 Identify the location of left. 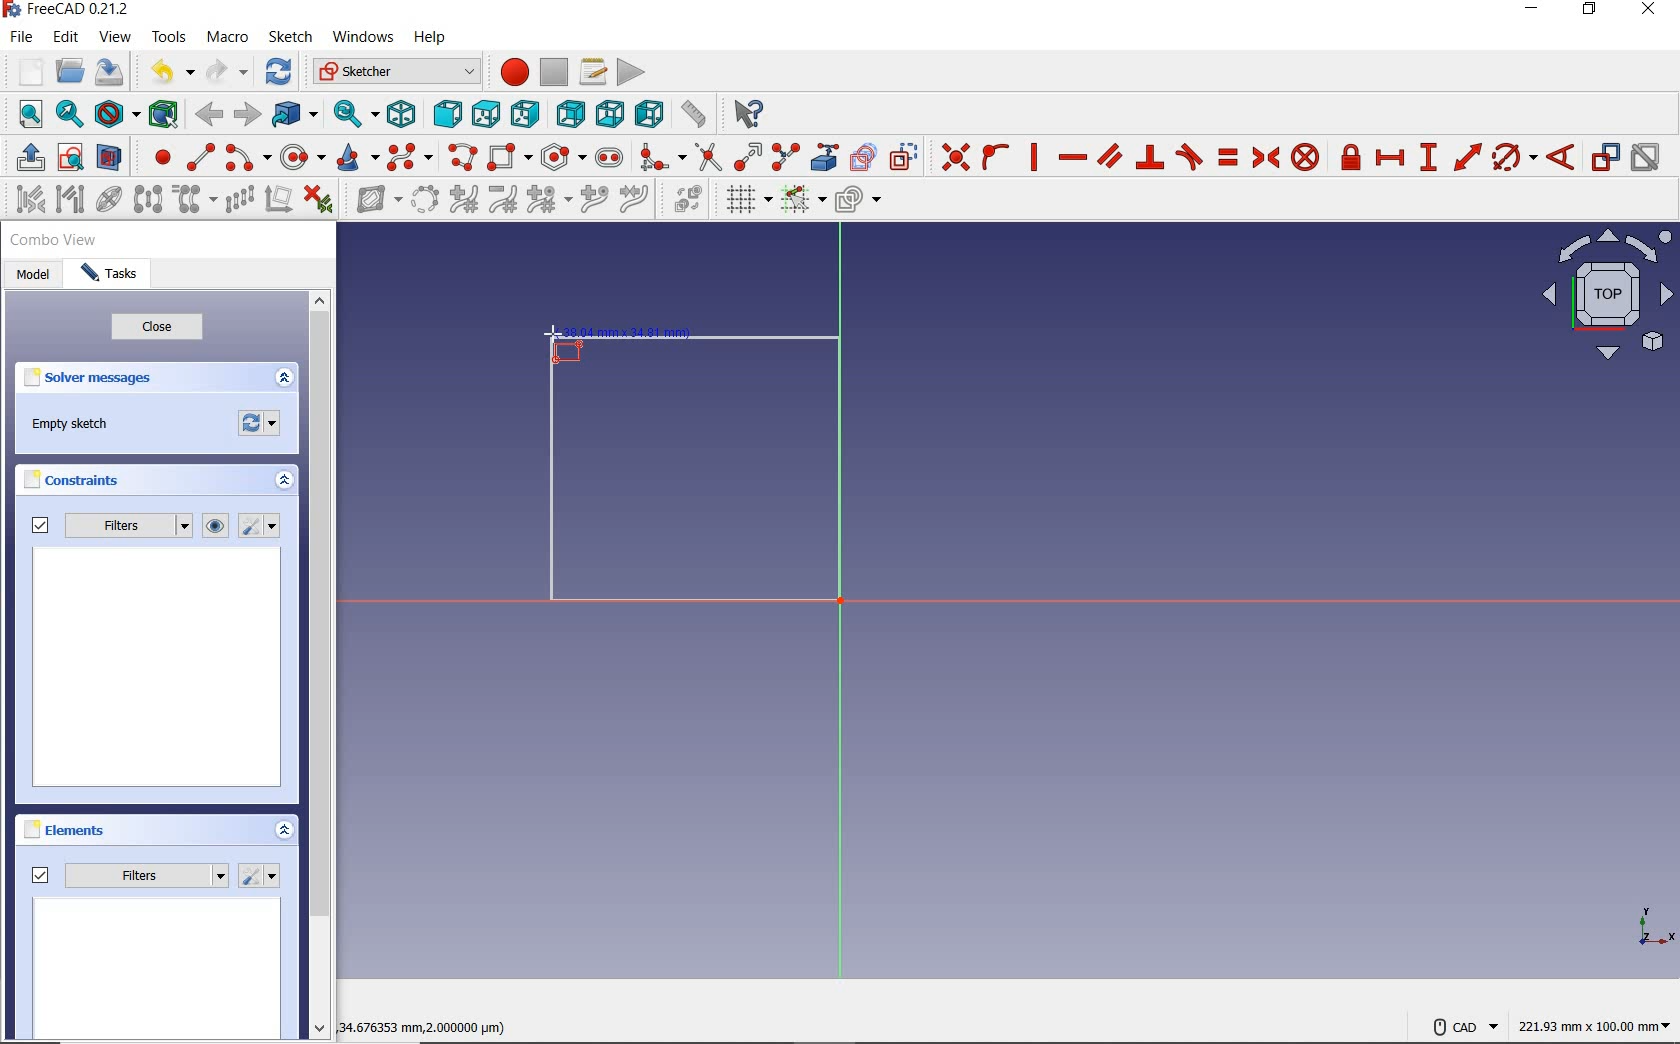
(647, 115).